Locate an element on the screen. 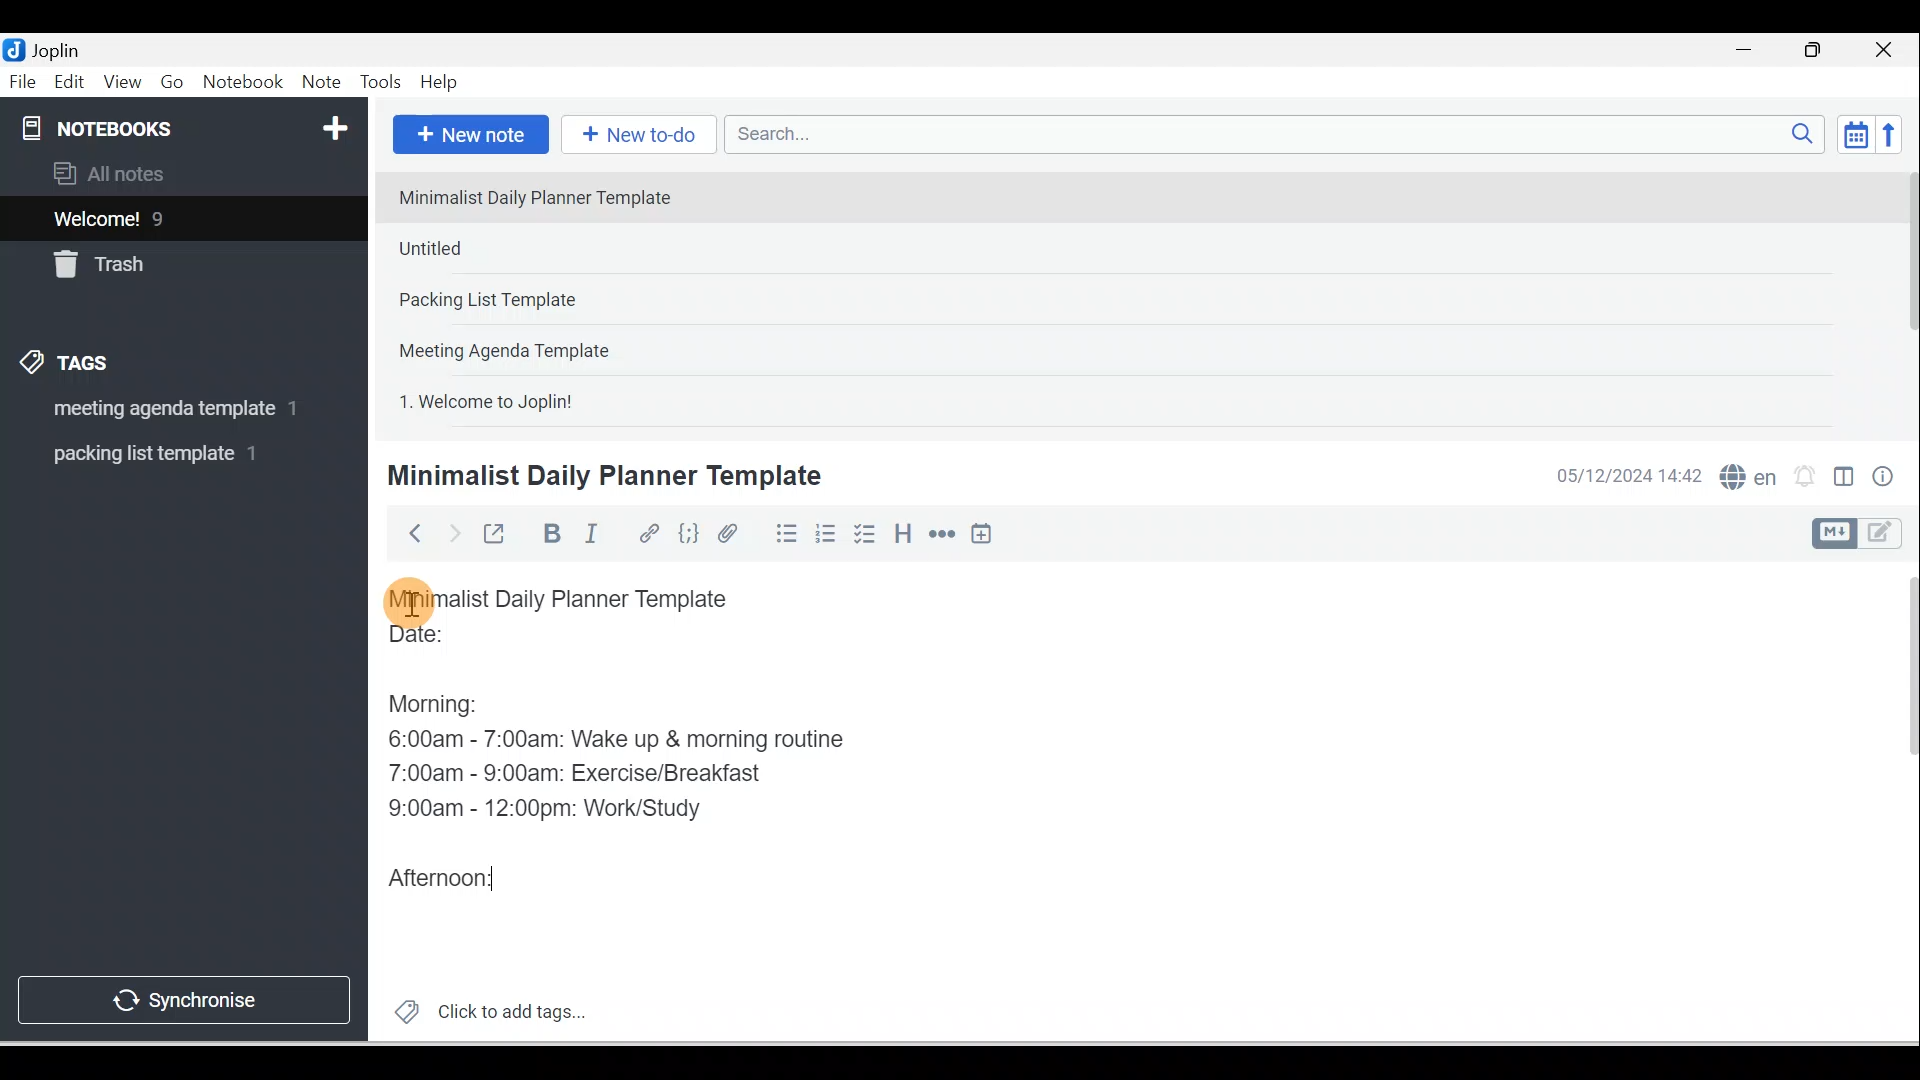 This screenshot has height=1080, width=1920. Heading is located at coordinates (902, 532).